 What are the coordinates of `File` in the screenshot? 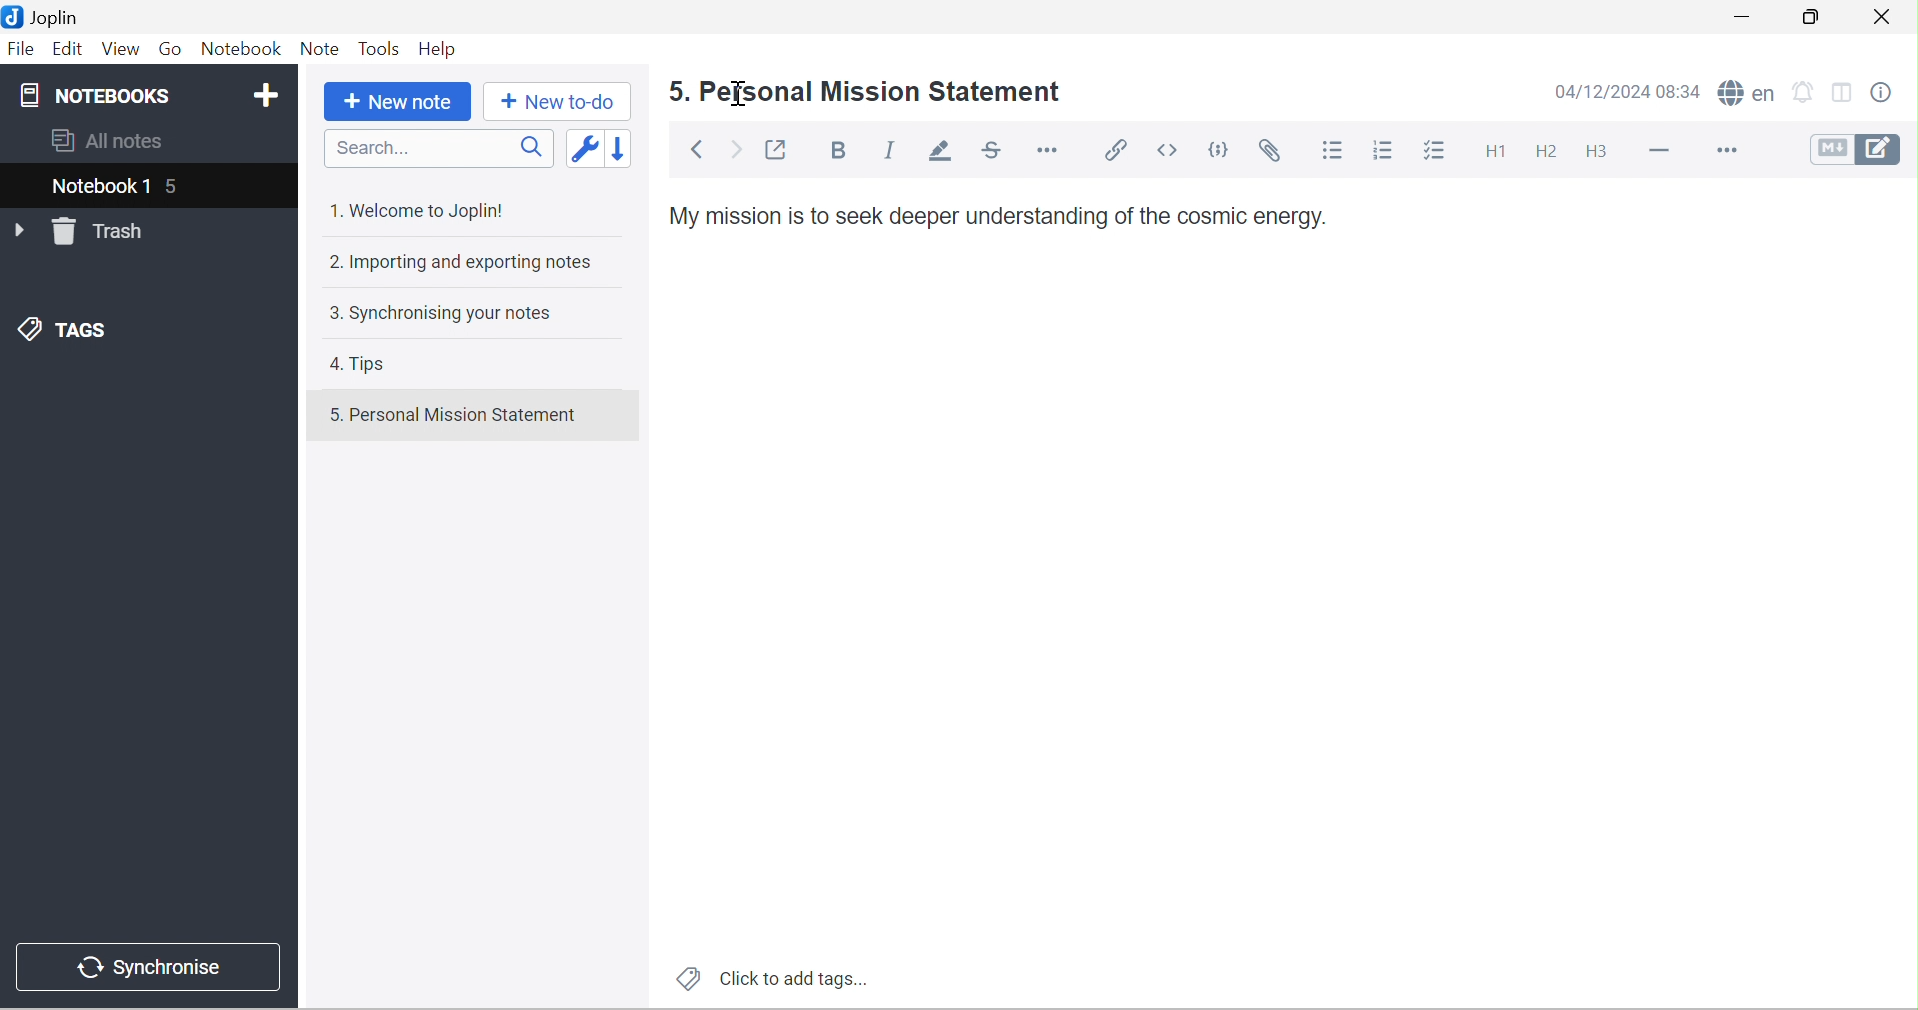 It's located at (22, 48).